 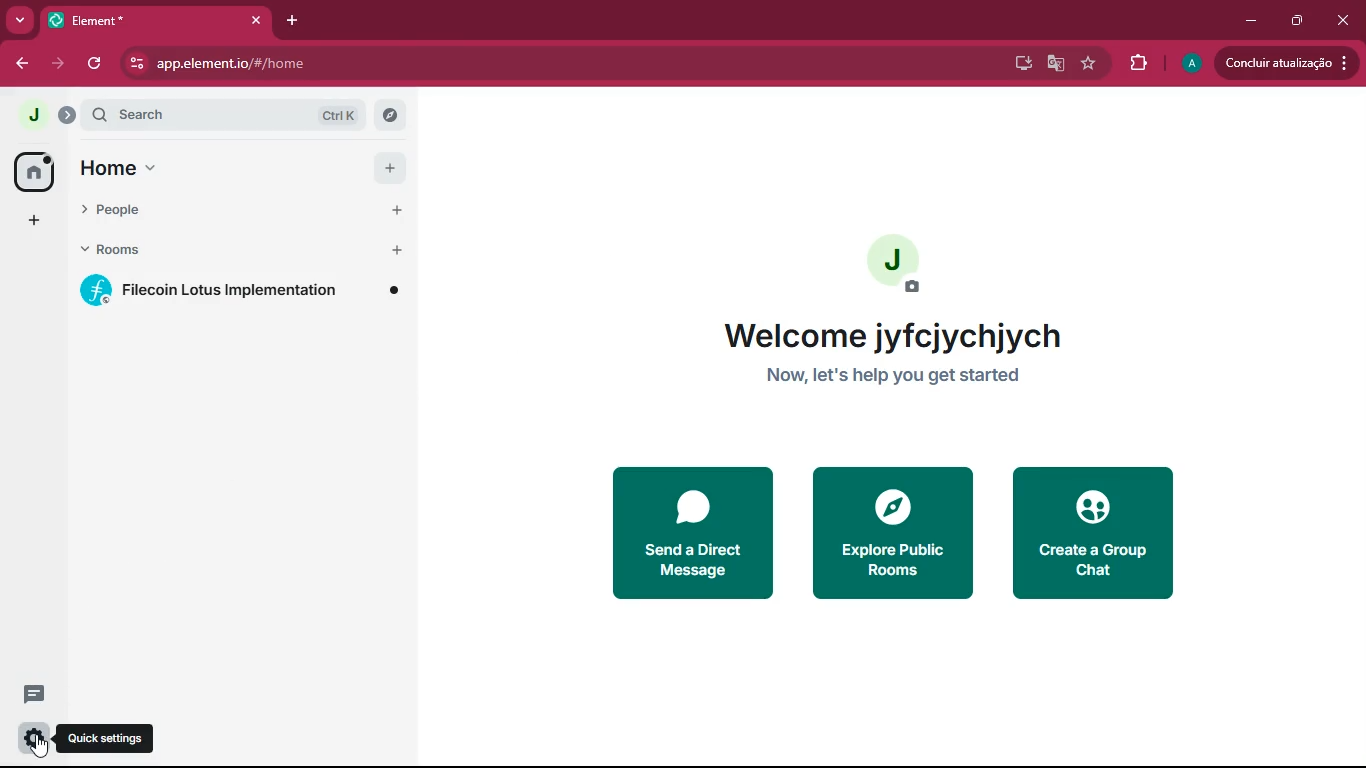 I want to click on profile, so click(x=1191, y=63).